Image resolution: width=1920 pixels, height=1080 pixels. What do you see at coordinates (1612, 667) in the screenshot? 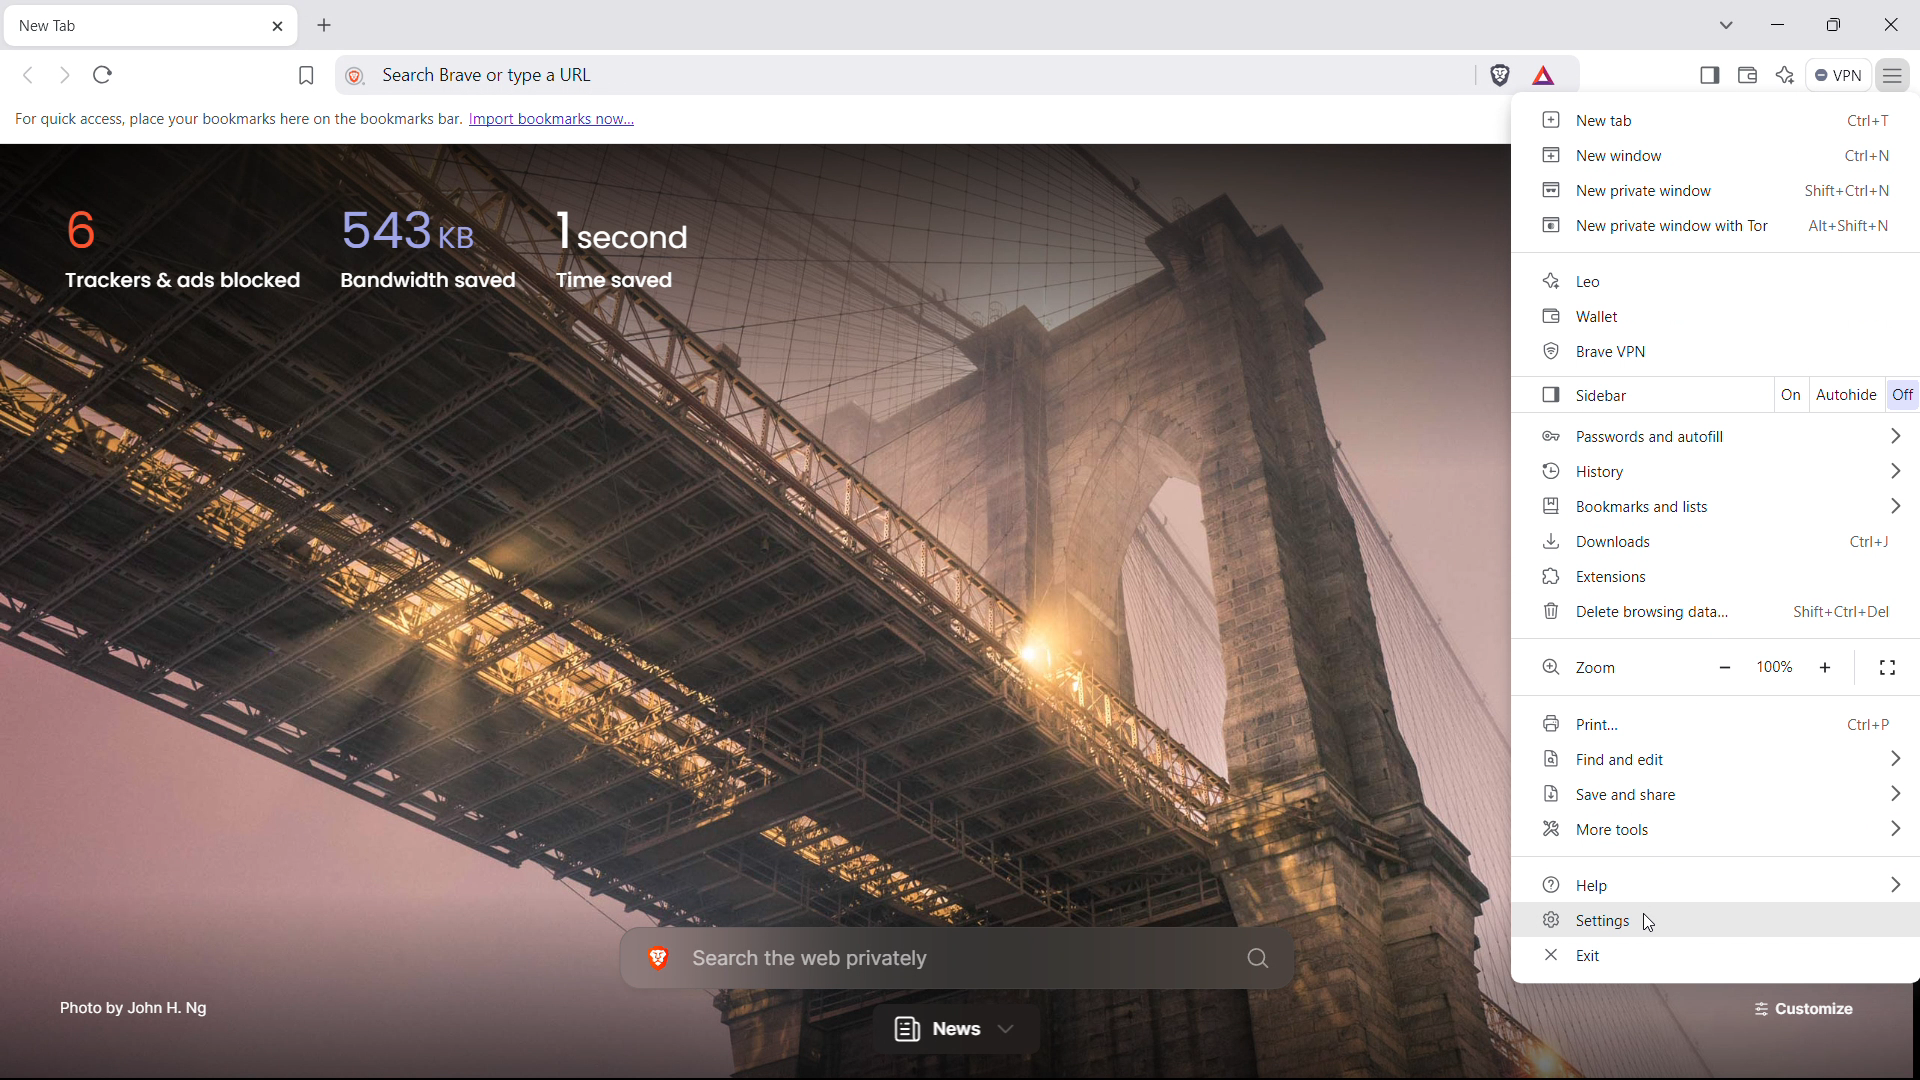
I see `Zoom` at bounding box center [1612, 667].